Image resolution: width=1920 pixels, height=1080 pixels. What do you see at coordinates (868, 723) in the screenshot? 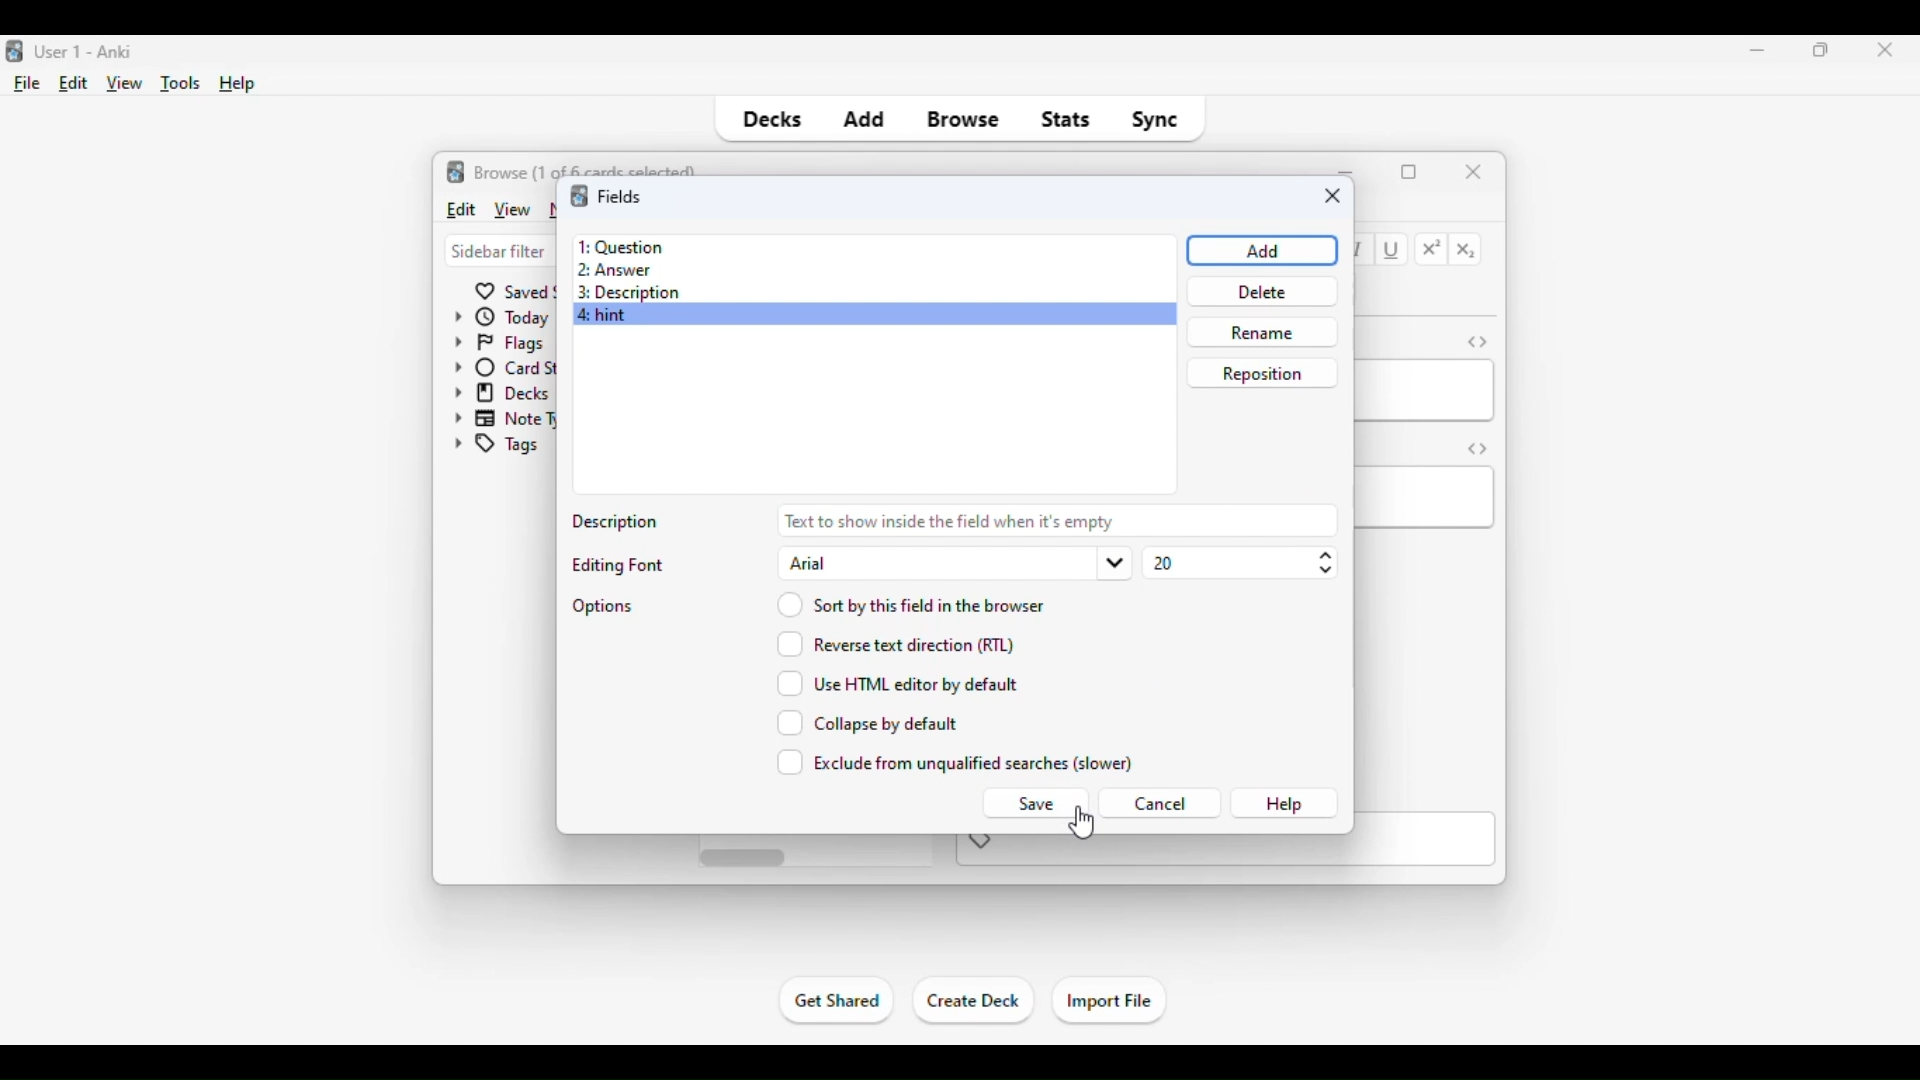
I see `collapse by default` at bounding box center [868, 723].